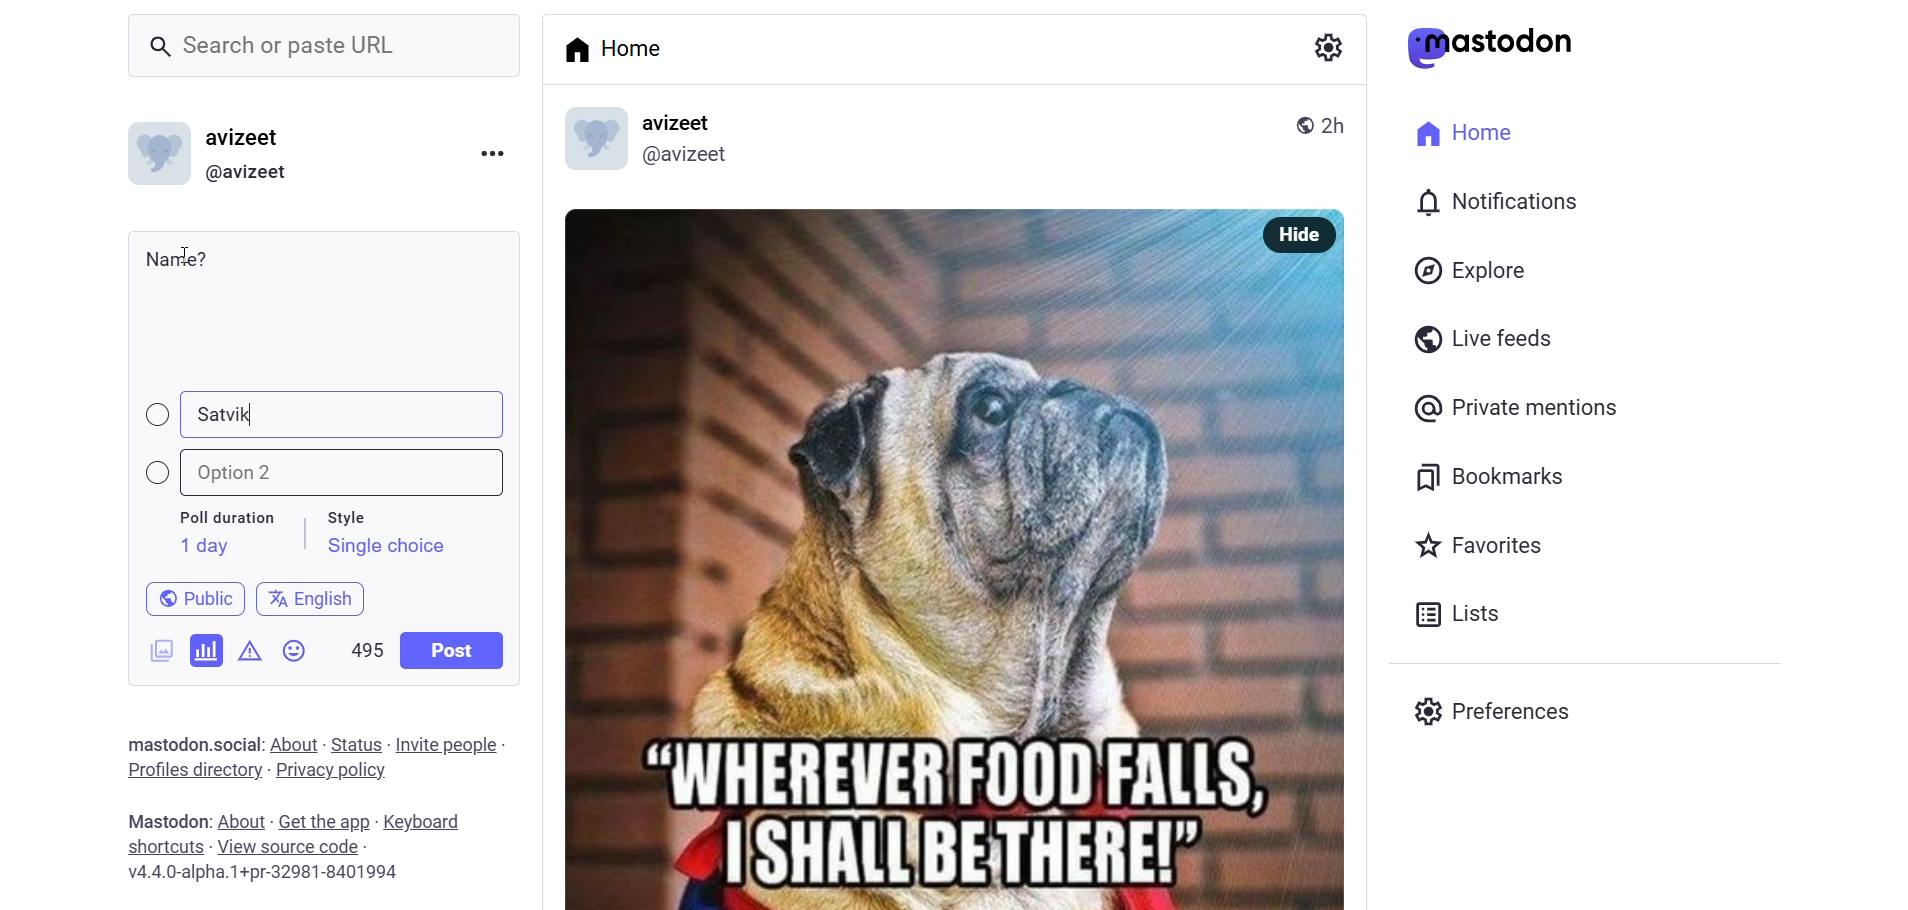 The image size is (1908, 910). I want to click on @avizeet, so click(684, 159).